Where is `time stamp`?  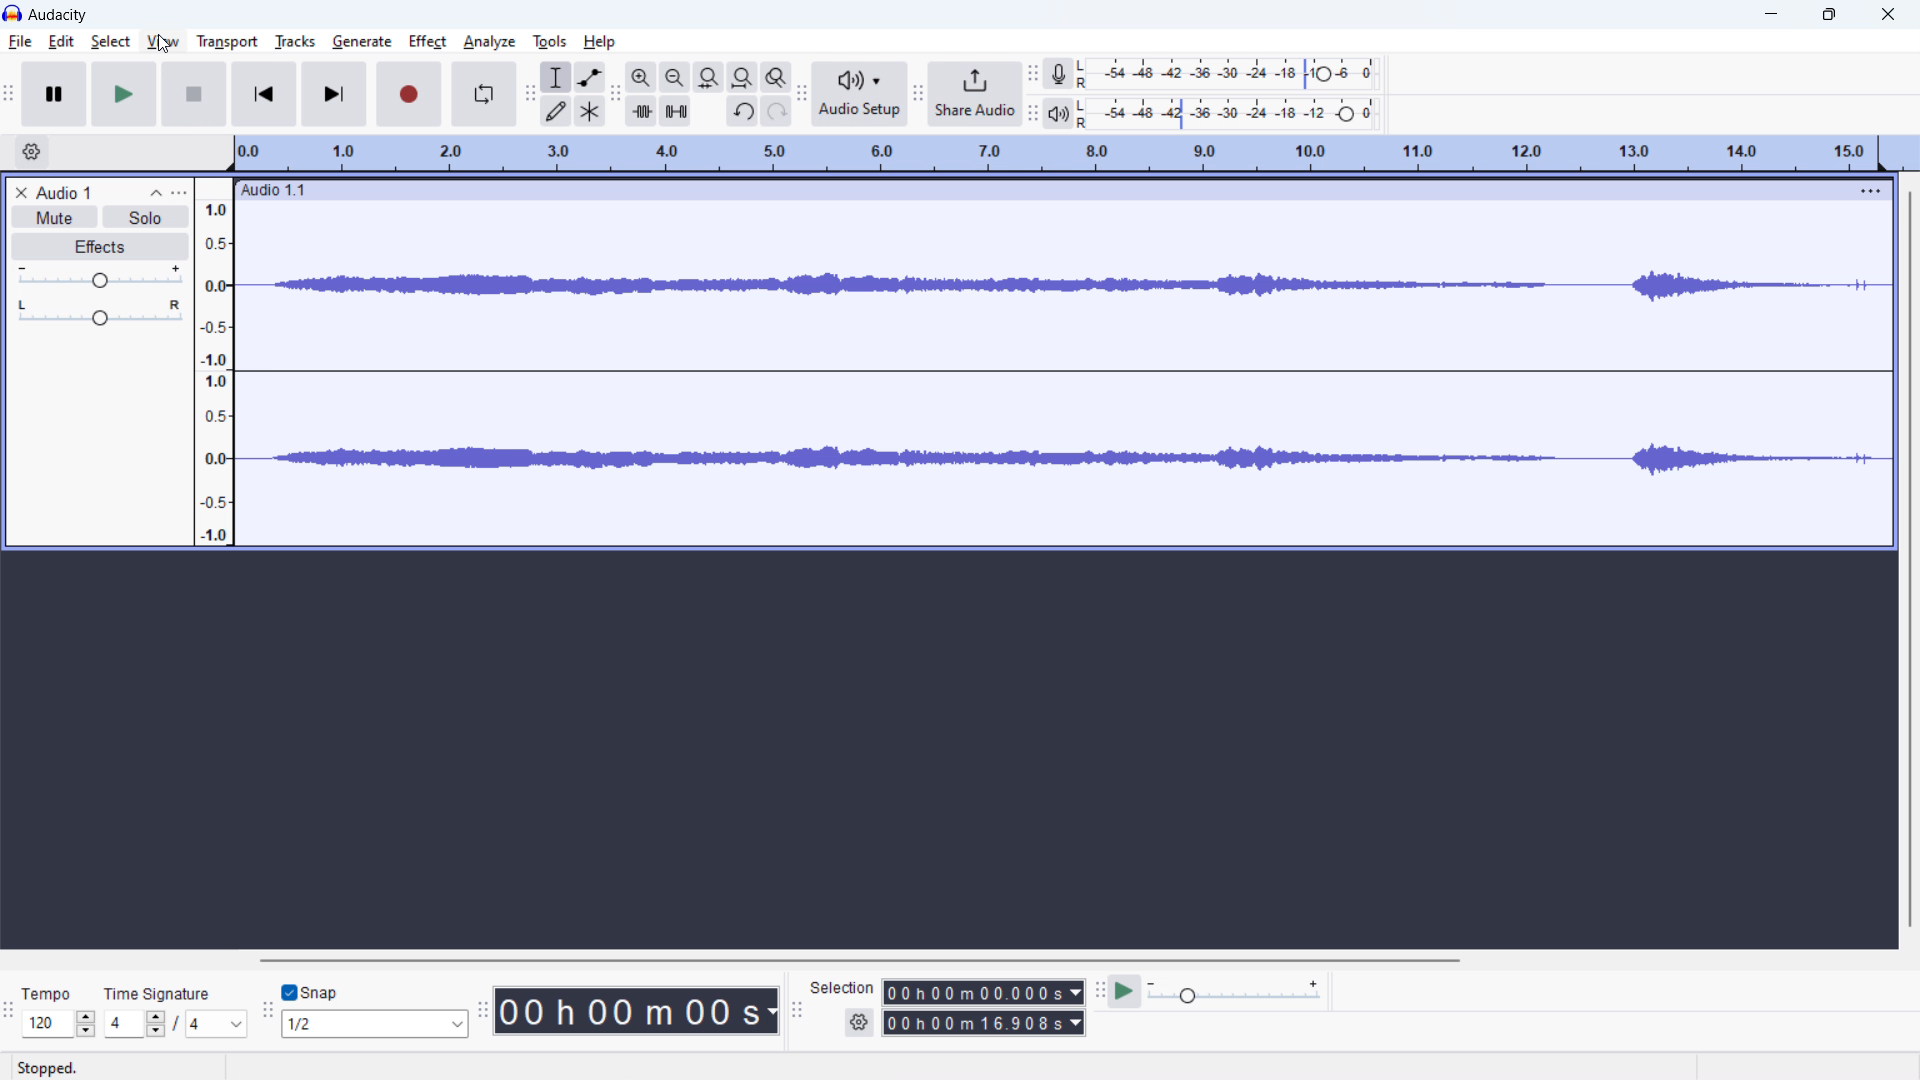 time stamp is located at coordinates (637, 1012).